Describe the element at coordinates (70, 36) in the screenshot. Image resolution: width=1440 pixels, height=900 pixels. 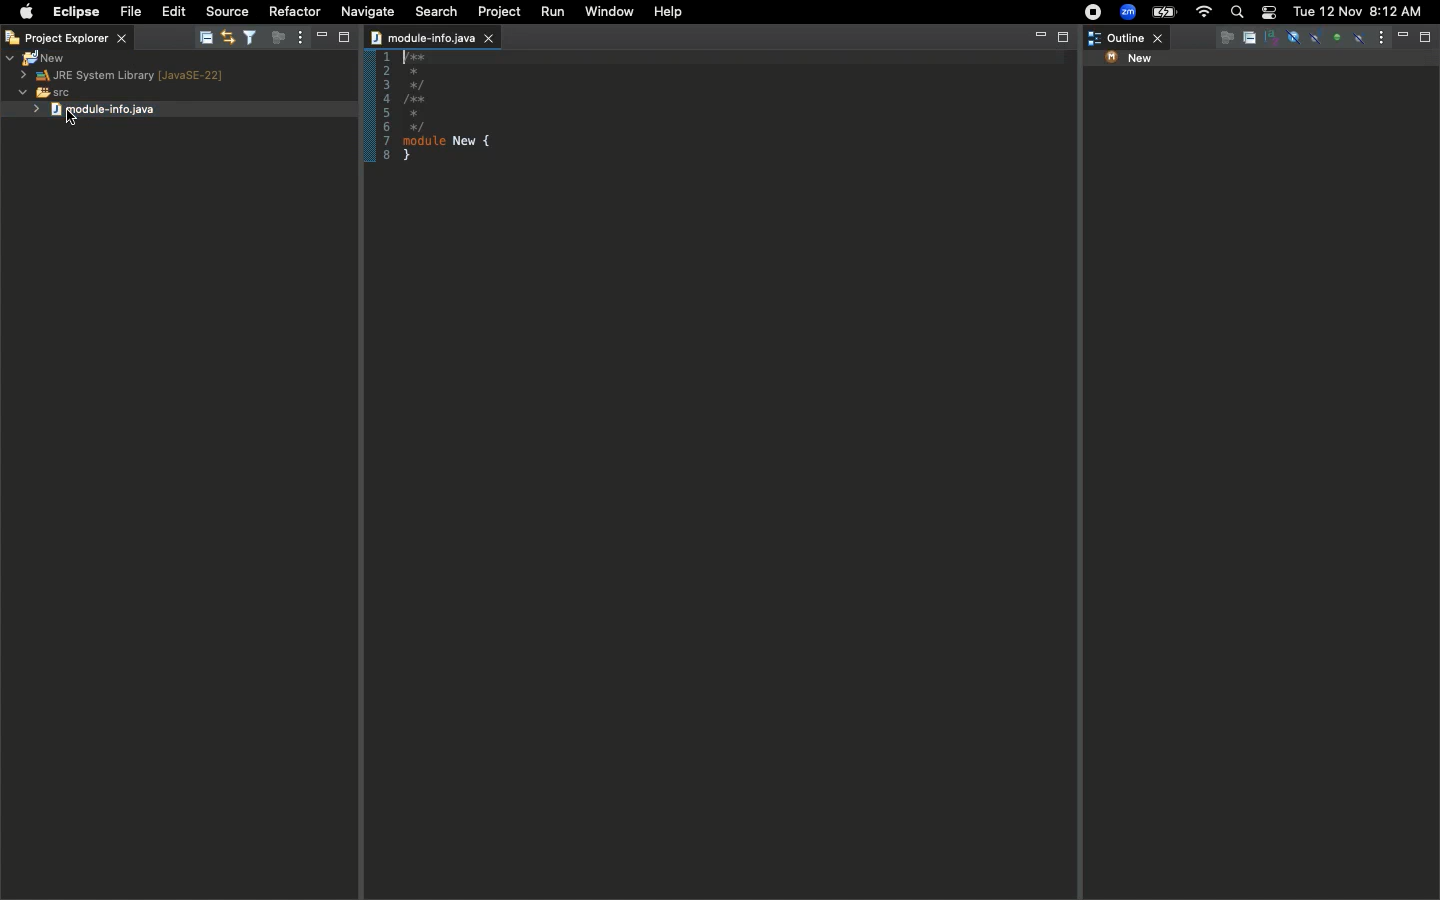
I see `Project explorer` at that location.